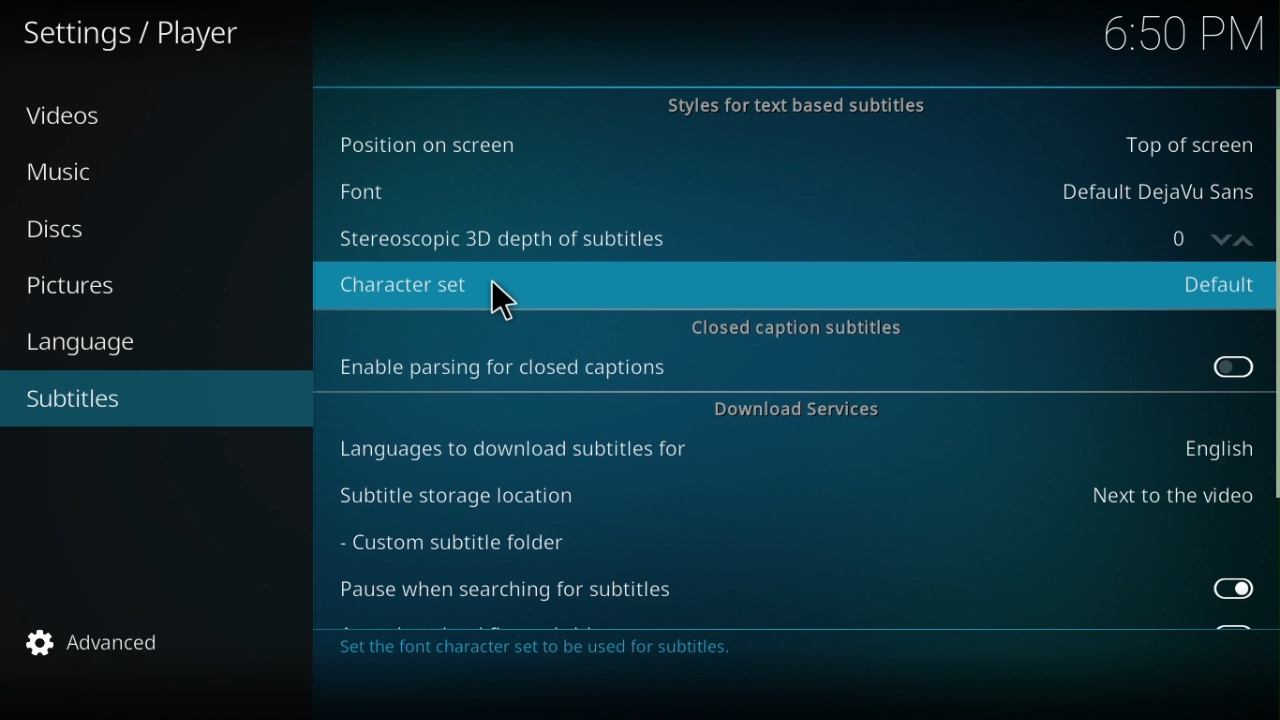 This screenshot has height=720, width=1280. I want to click on Enable parsing for closed captions, so click(793, 372).